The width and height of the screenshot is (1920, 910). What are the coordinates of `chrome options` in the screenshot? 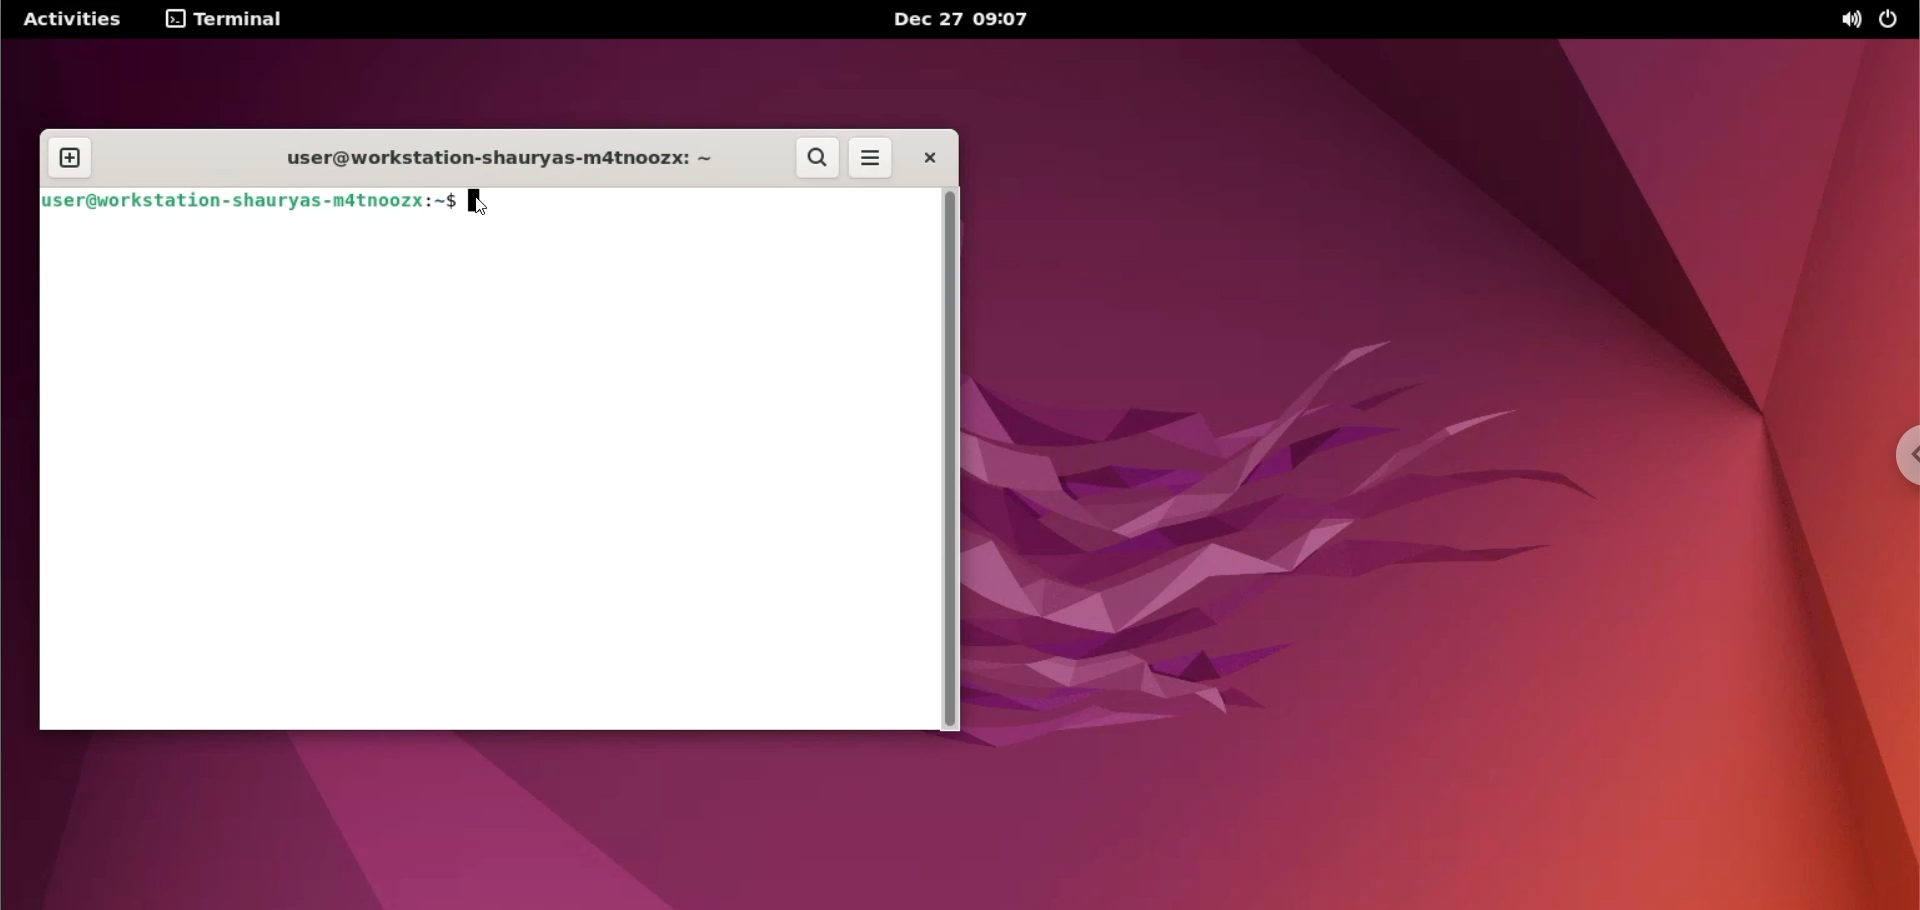 It's located at (1902, 461).